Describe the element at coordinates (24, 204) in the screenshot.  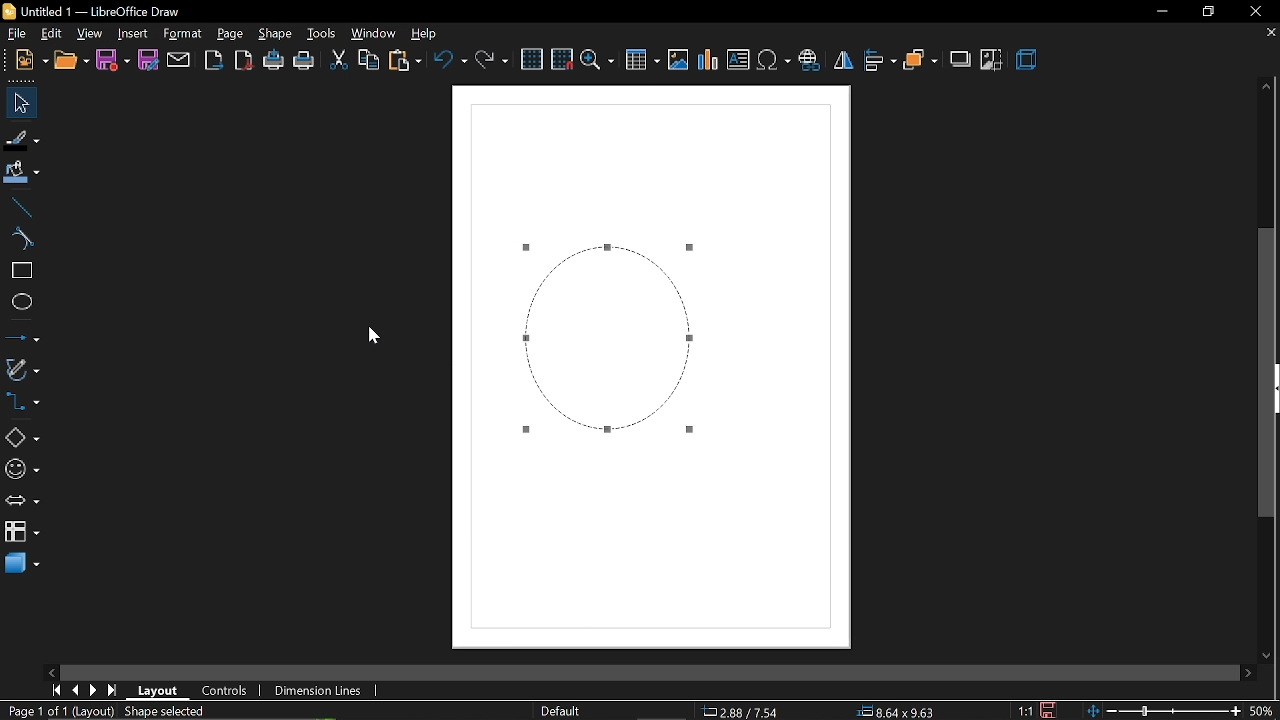
I see `line` at that location.